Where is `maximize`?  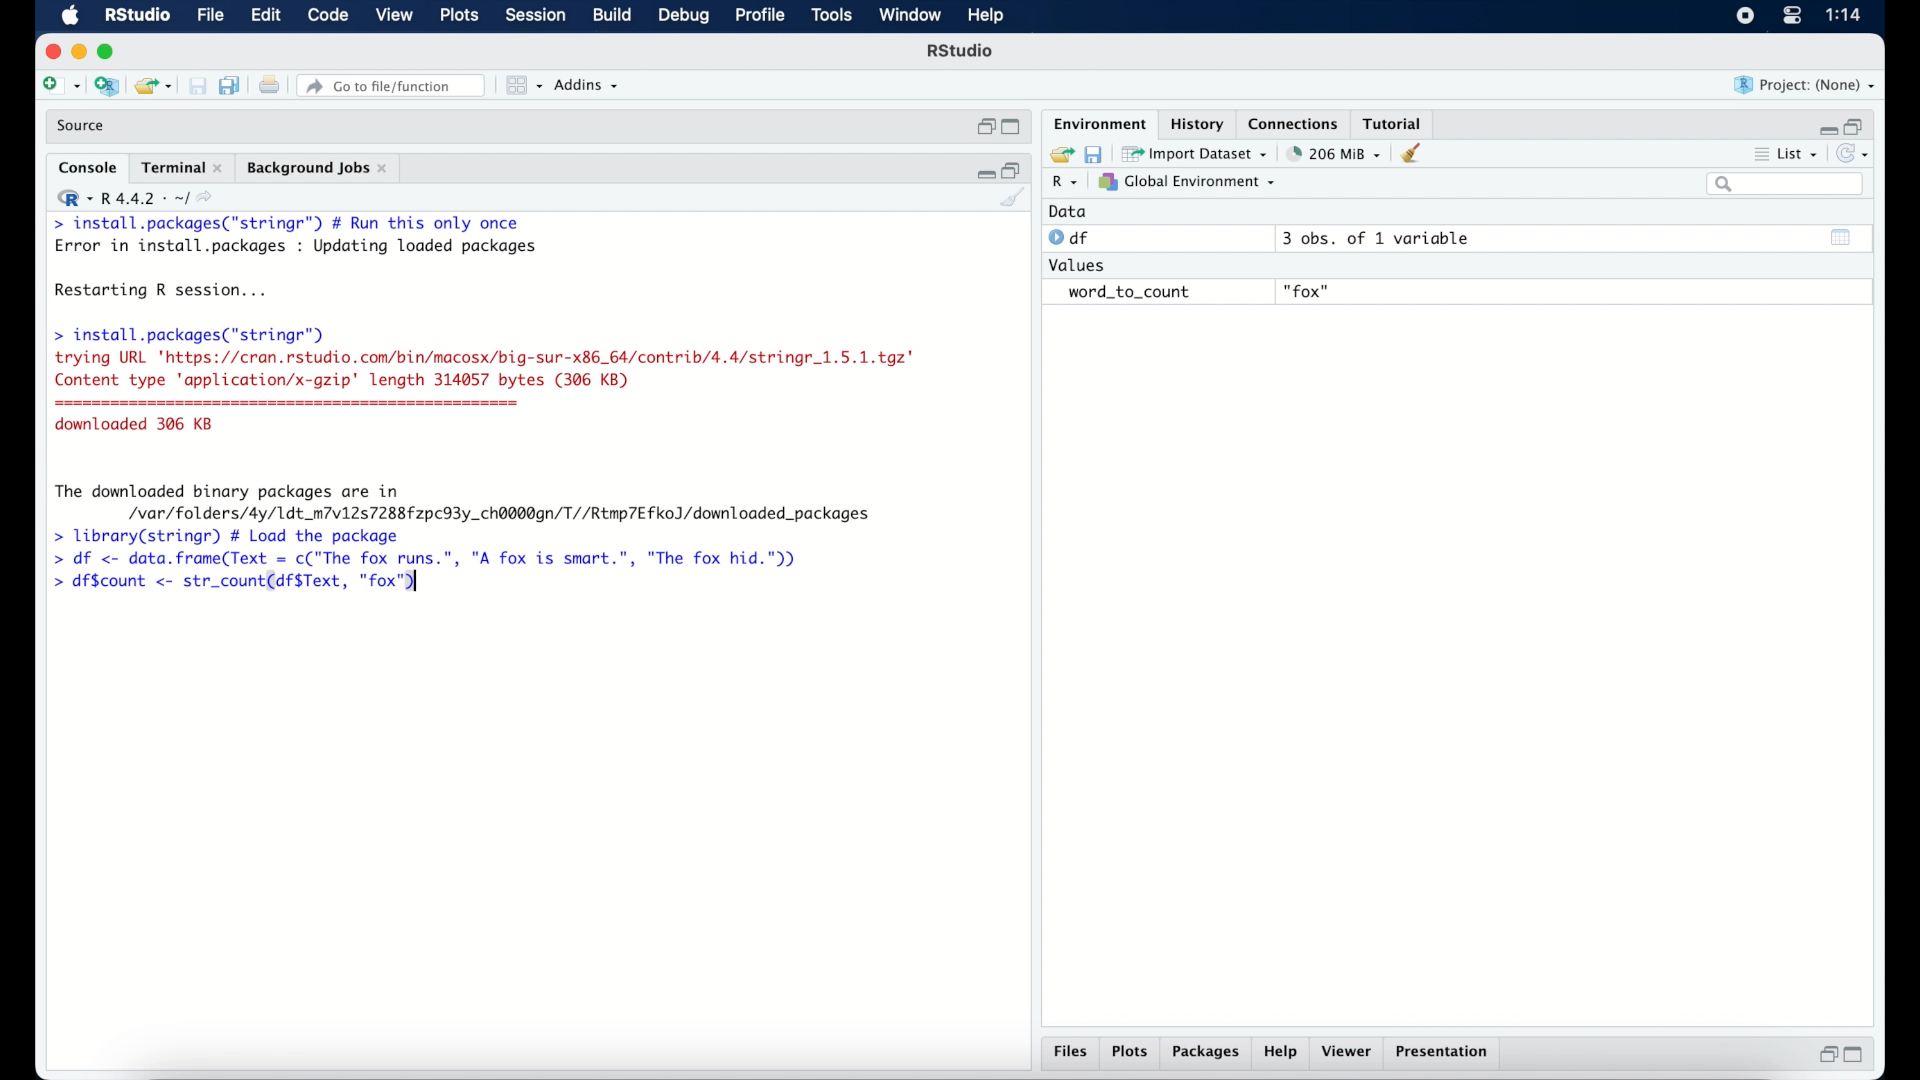
maximize is located at coordinates (1858, 1055).